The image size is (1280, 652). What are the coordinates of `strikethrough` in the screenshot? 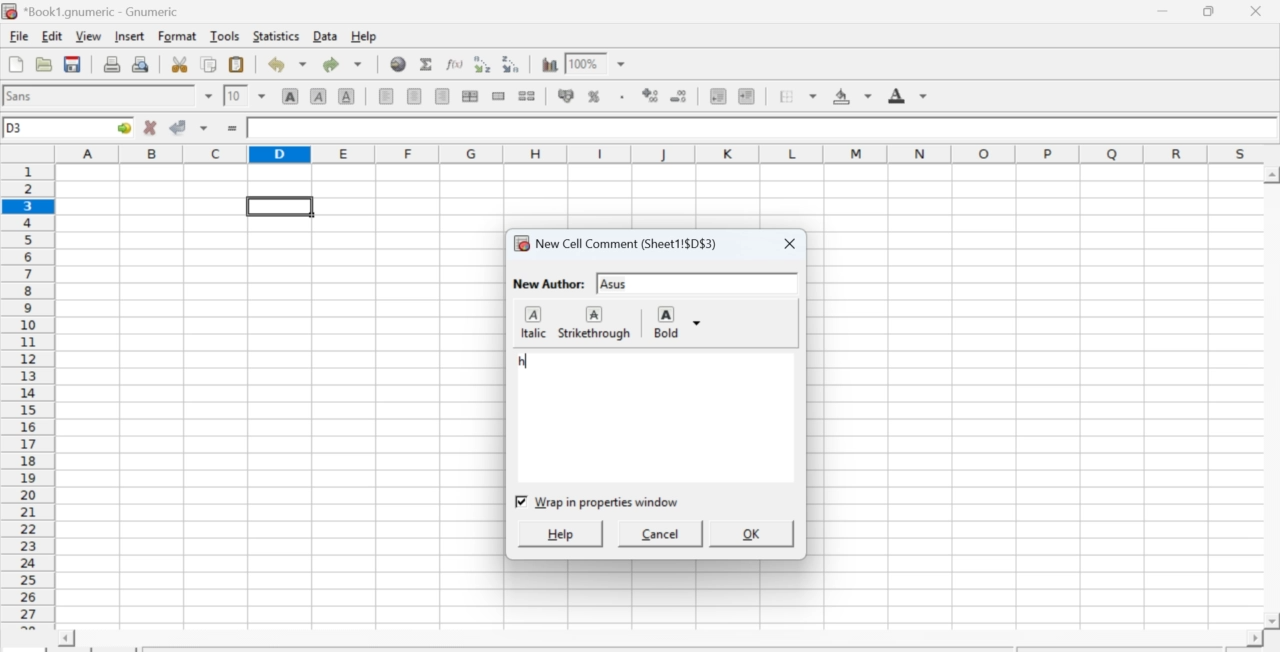 It's located at (597, 323).